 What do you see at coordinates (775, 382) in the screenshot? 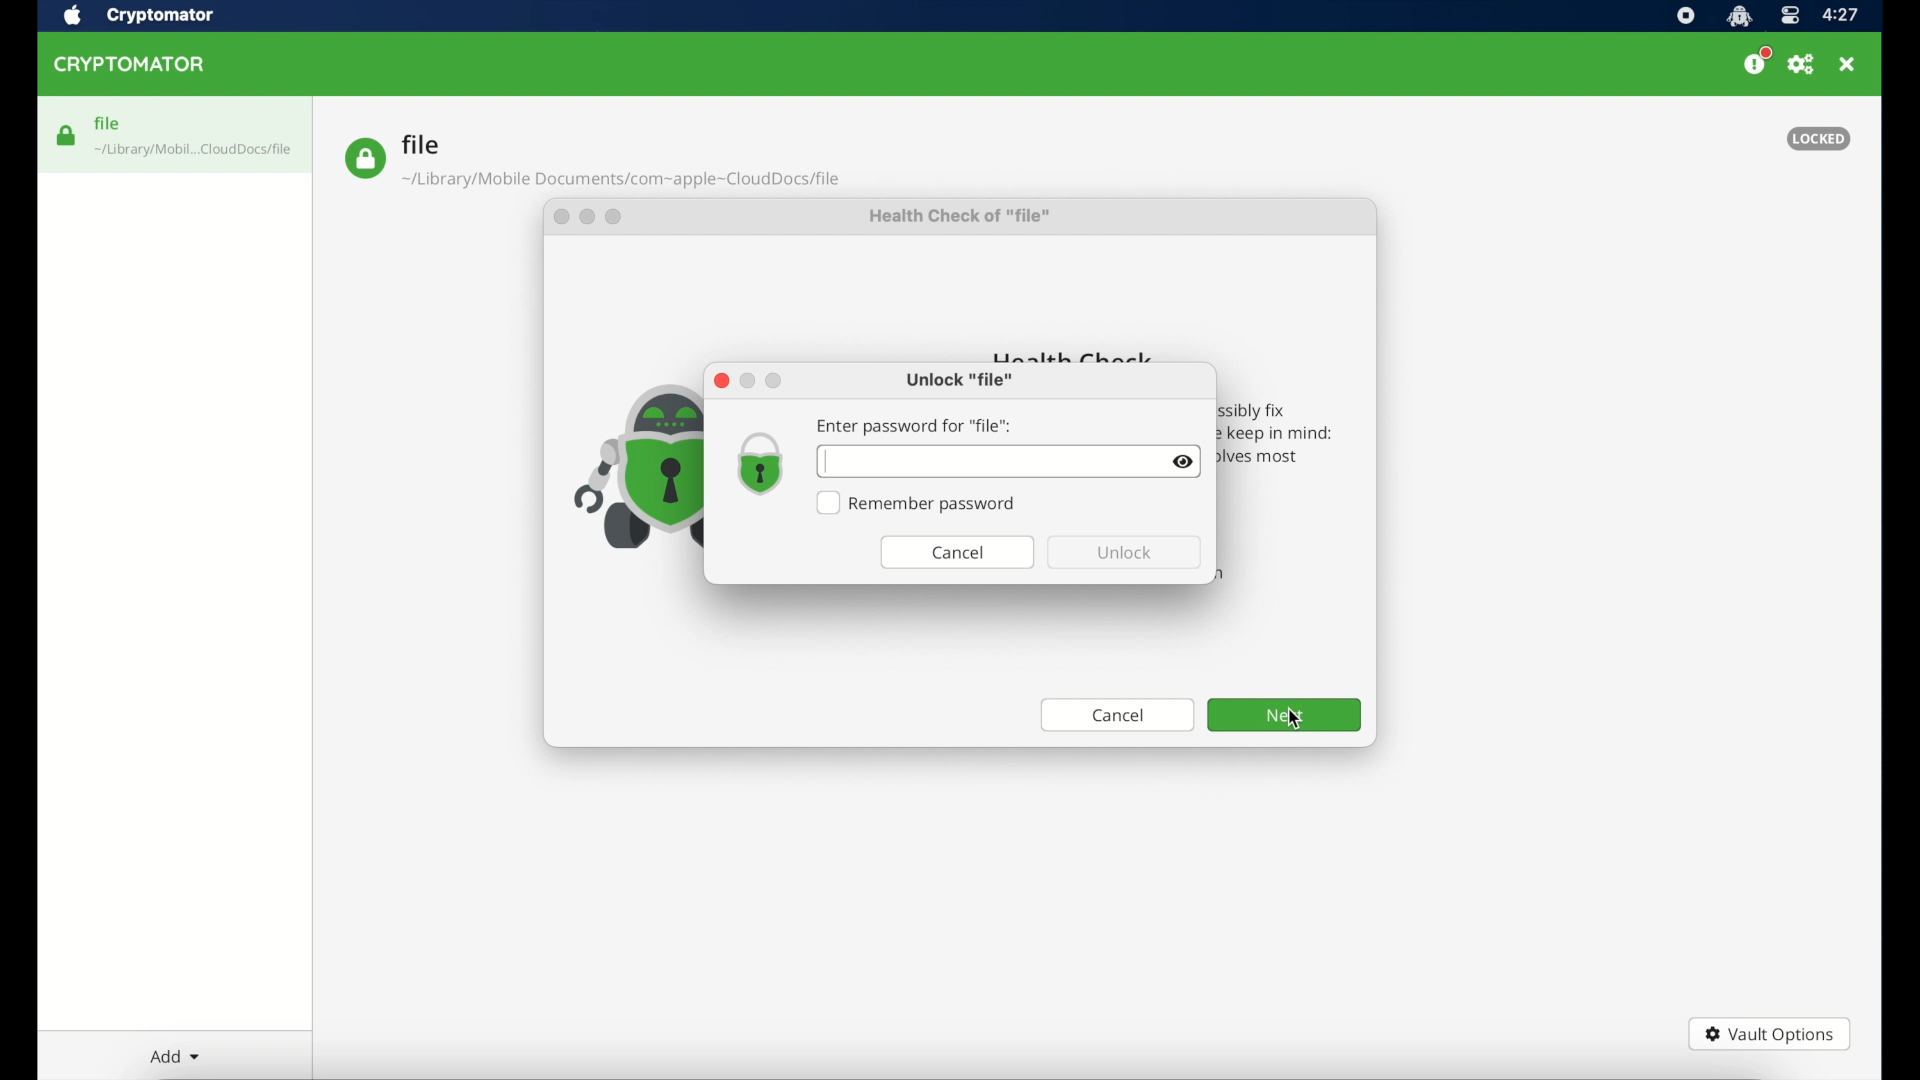
I see `maximize` at bounding box center [775, 382].